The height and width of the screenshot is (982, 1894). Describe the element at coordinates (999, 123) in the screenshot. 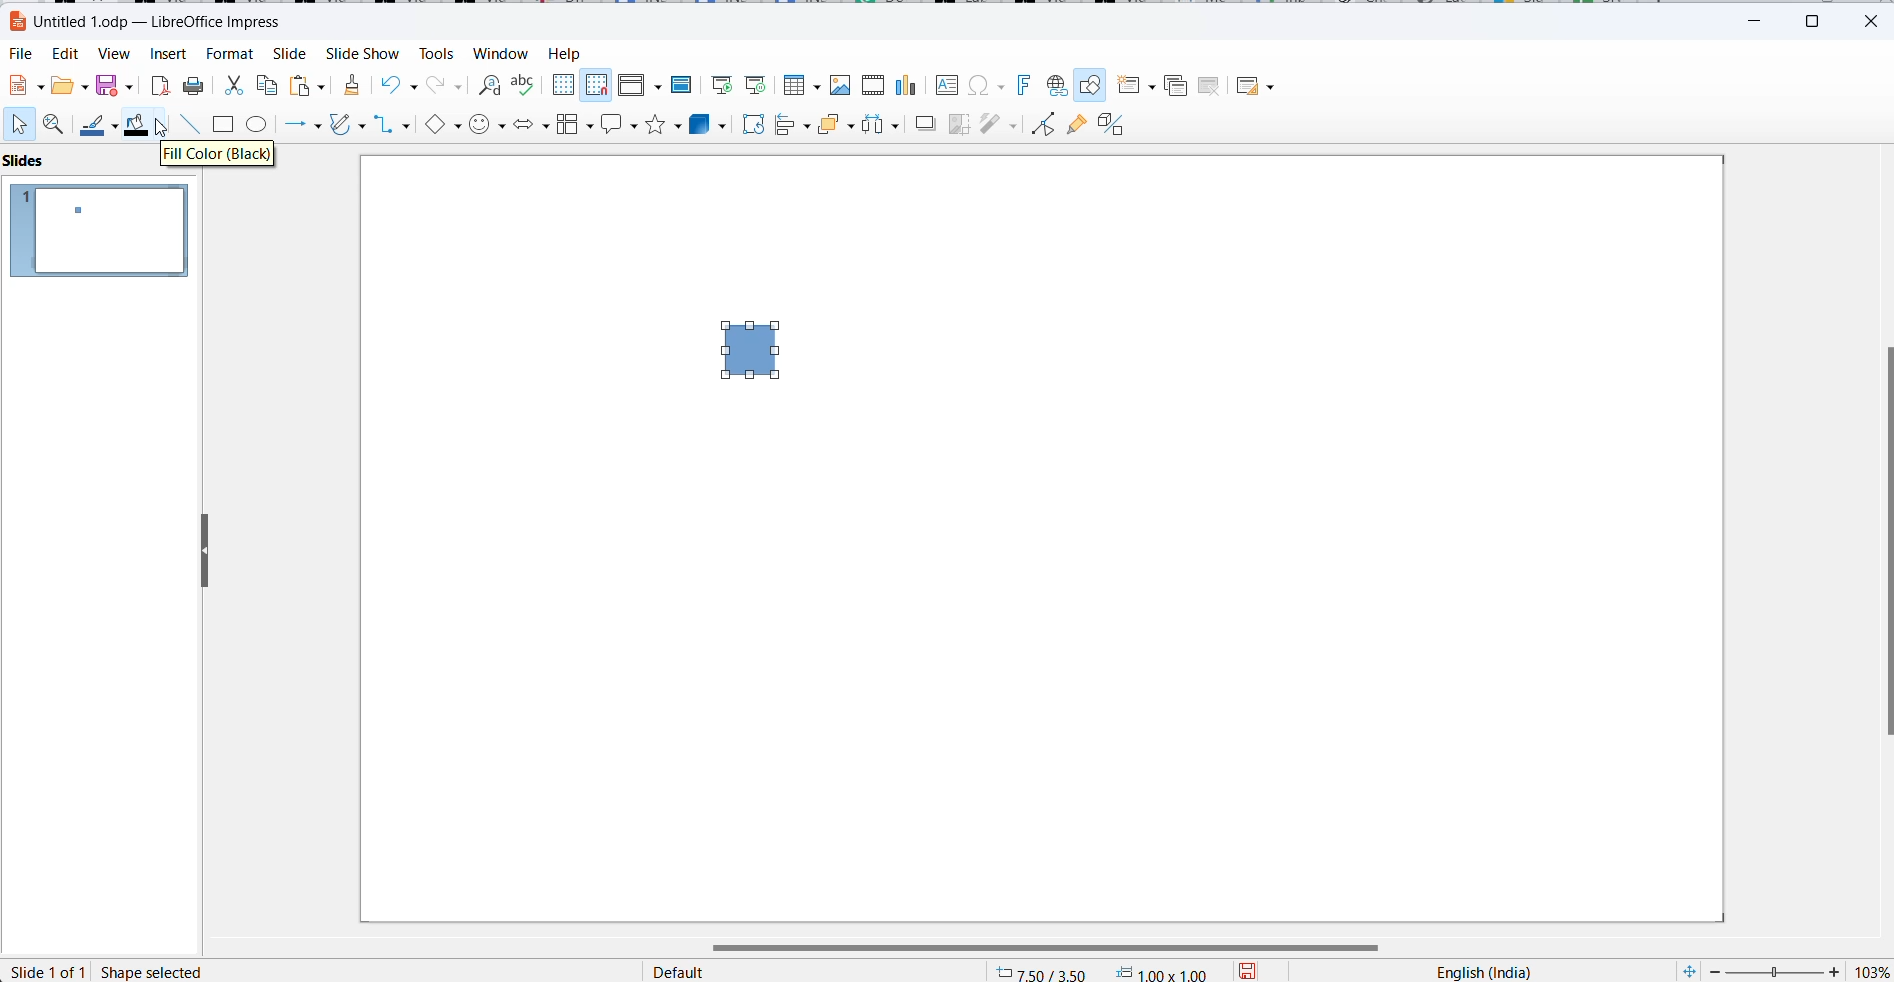

I see `filters` at that location.